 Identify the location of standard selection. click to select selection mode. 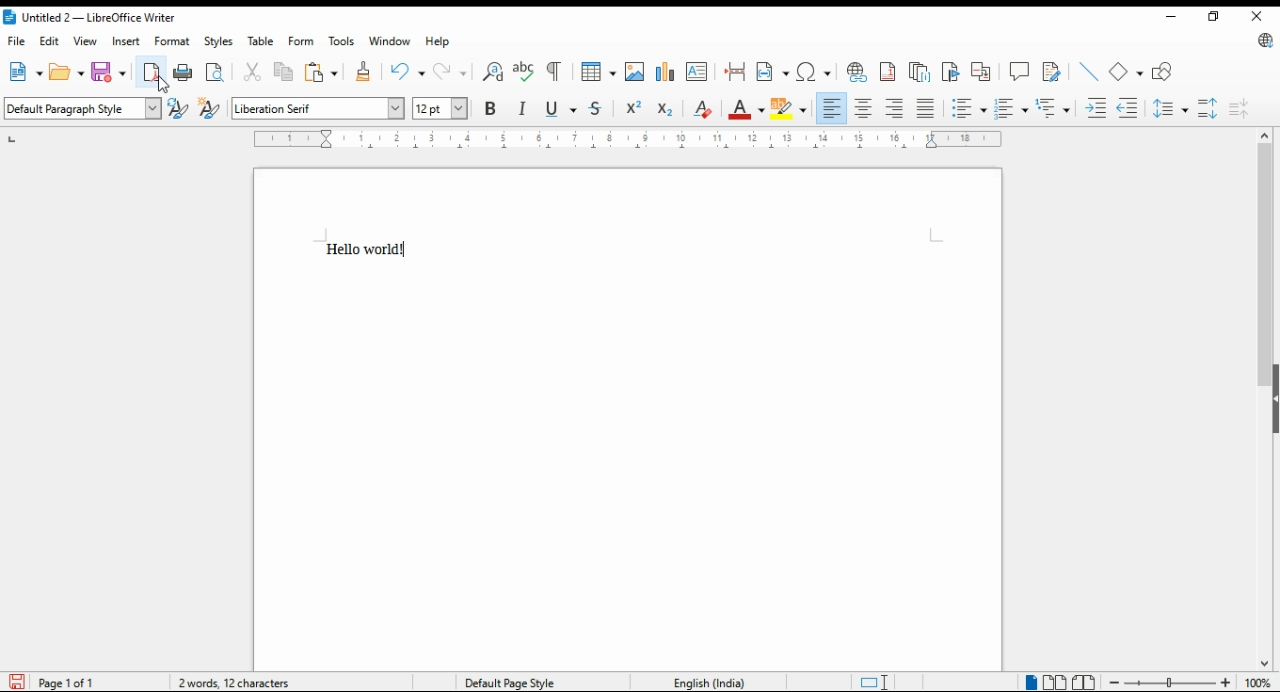
(868, 683).